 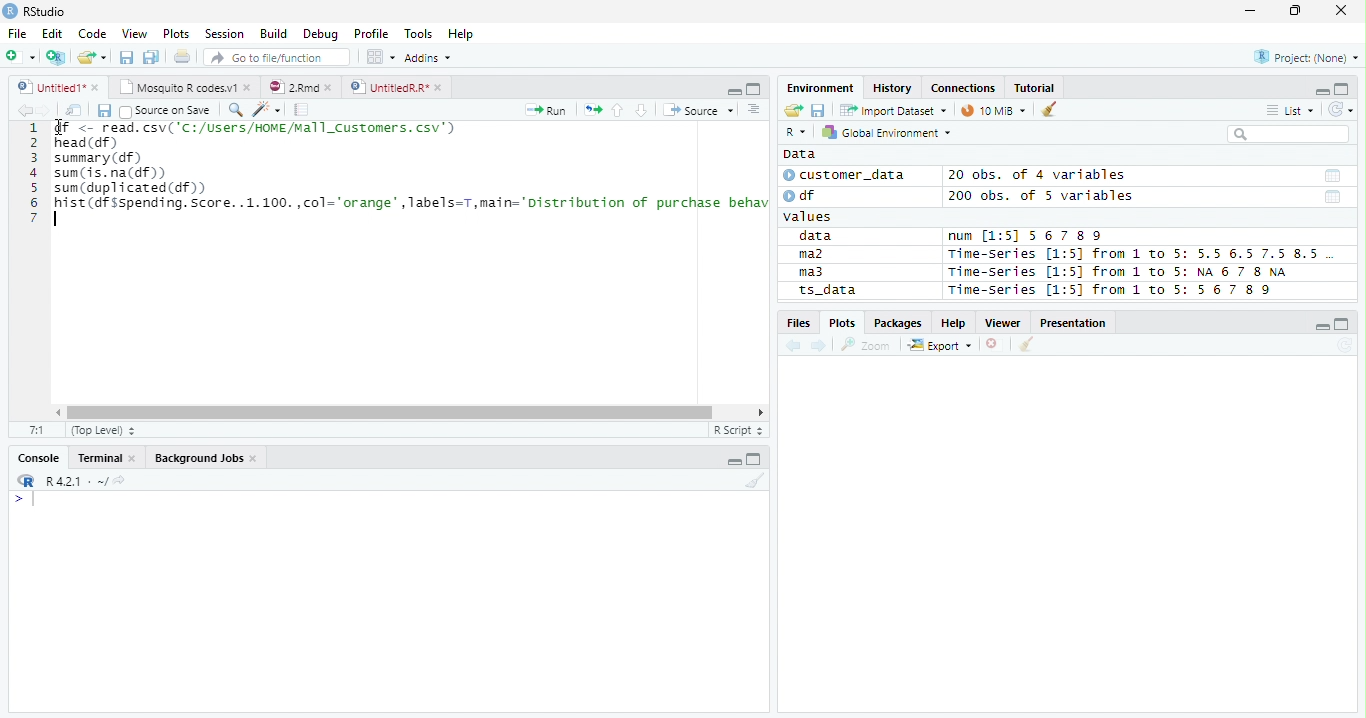 I want to click on R, so click(x=795, y=133).